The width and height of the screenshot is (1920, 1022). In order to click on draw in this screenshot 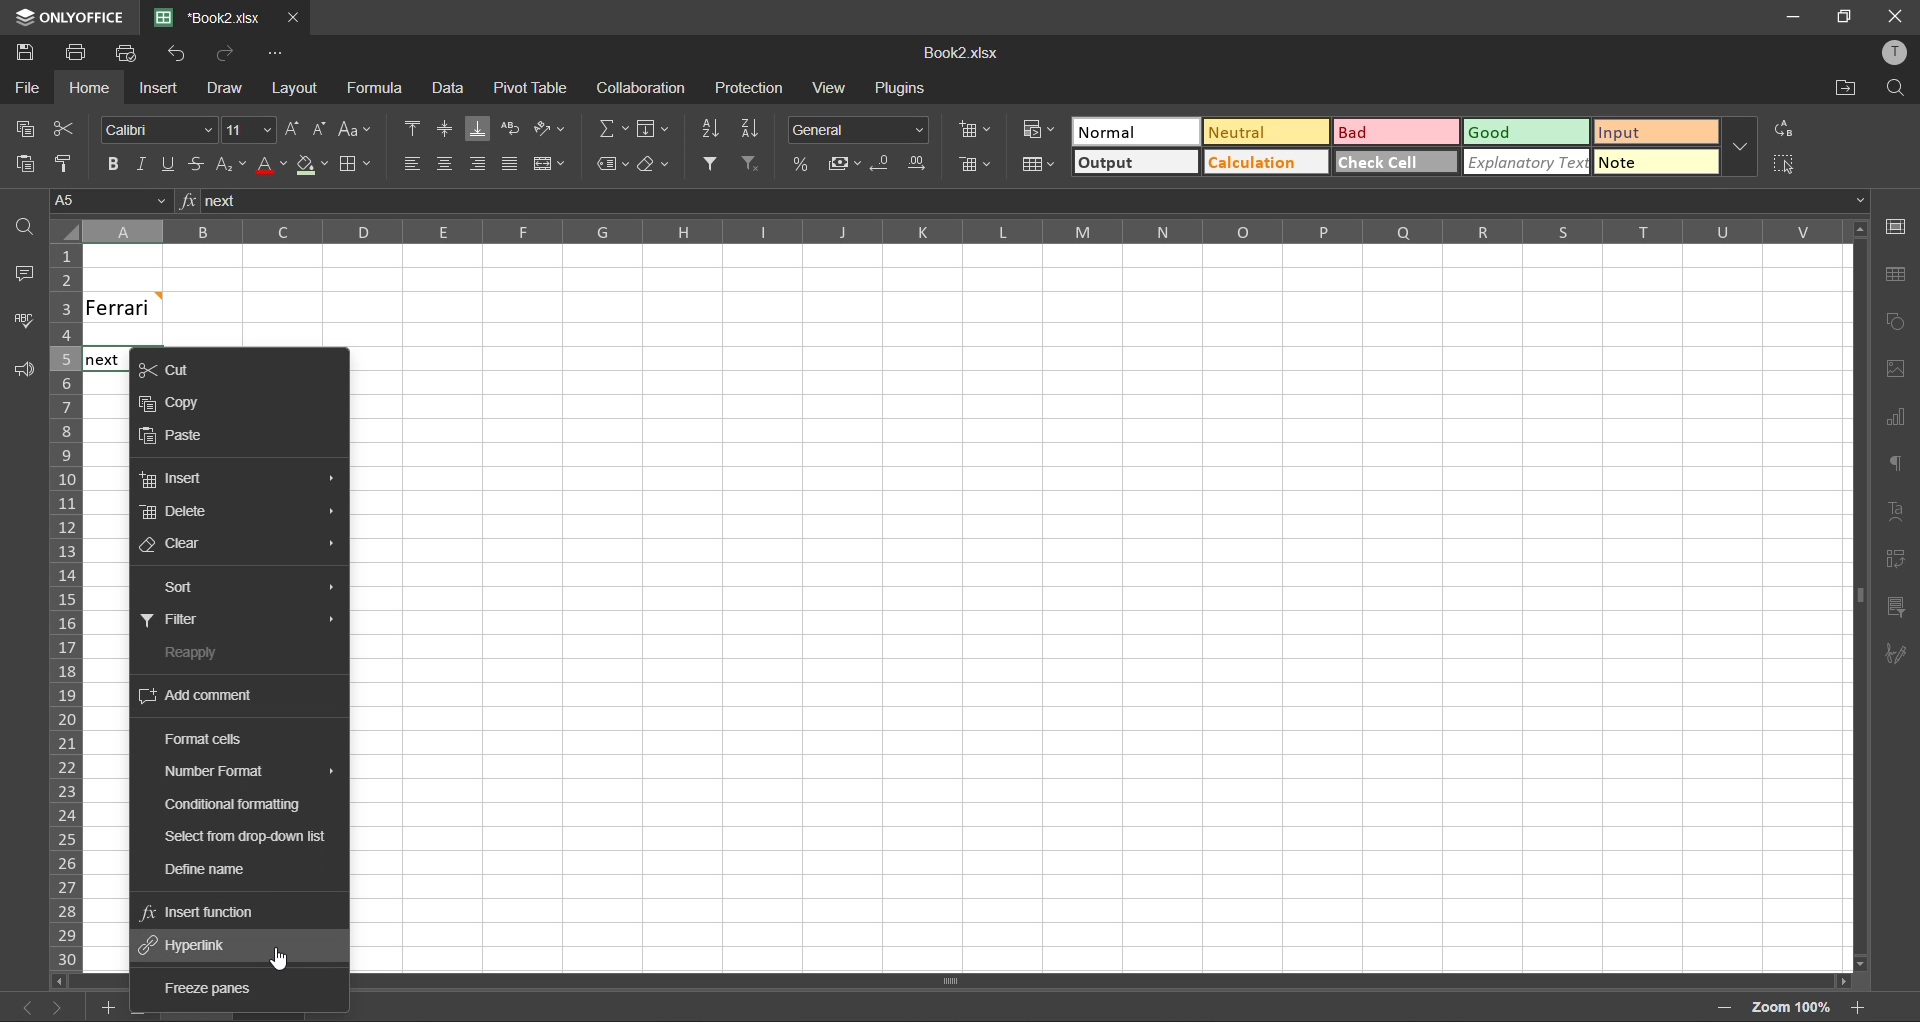, I will do `click(225, 91)`.